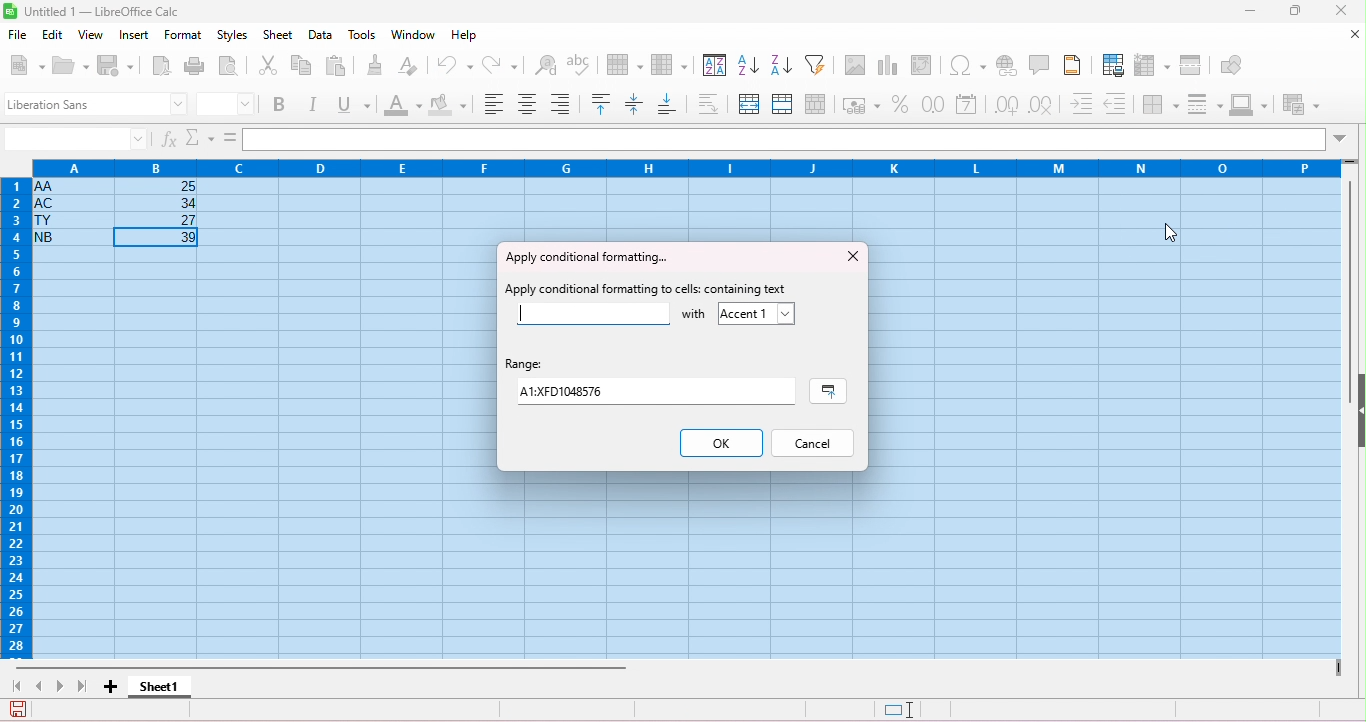 This screenshot has height=722, width=1366. Describe the element at coordinates (781, 63) in the screenshot. I see `sort descending` at that location.